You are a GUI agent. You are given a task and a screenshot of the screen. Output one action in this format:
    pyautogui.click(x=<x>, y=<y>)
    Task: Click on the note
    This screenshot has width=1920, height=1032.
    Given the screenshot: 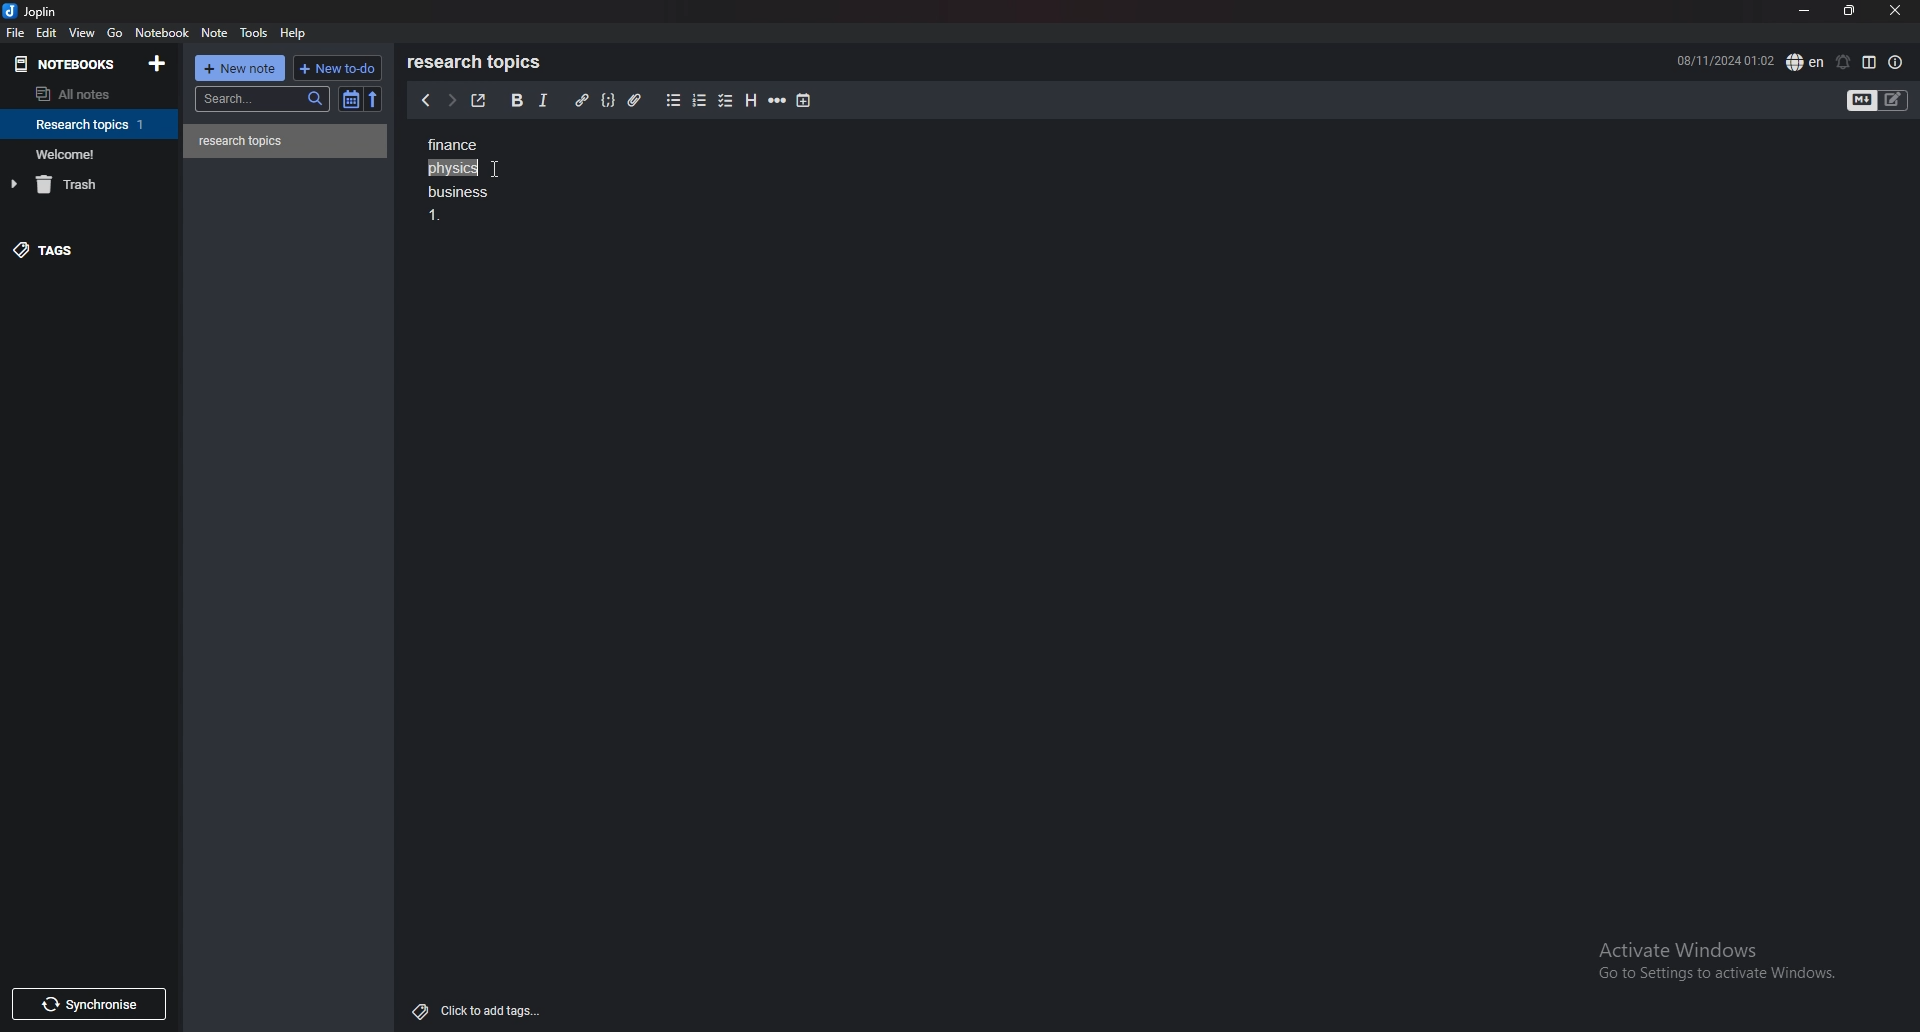 What is the action you would take?
    pyautogui.click(x=214, y=33)
    